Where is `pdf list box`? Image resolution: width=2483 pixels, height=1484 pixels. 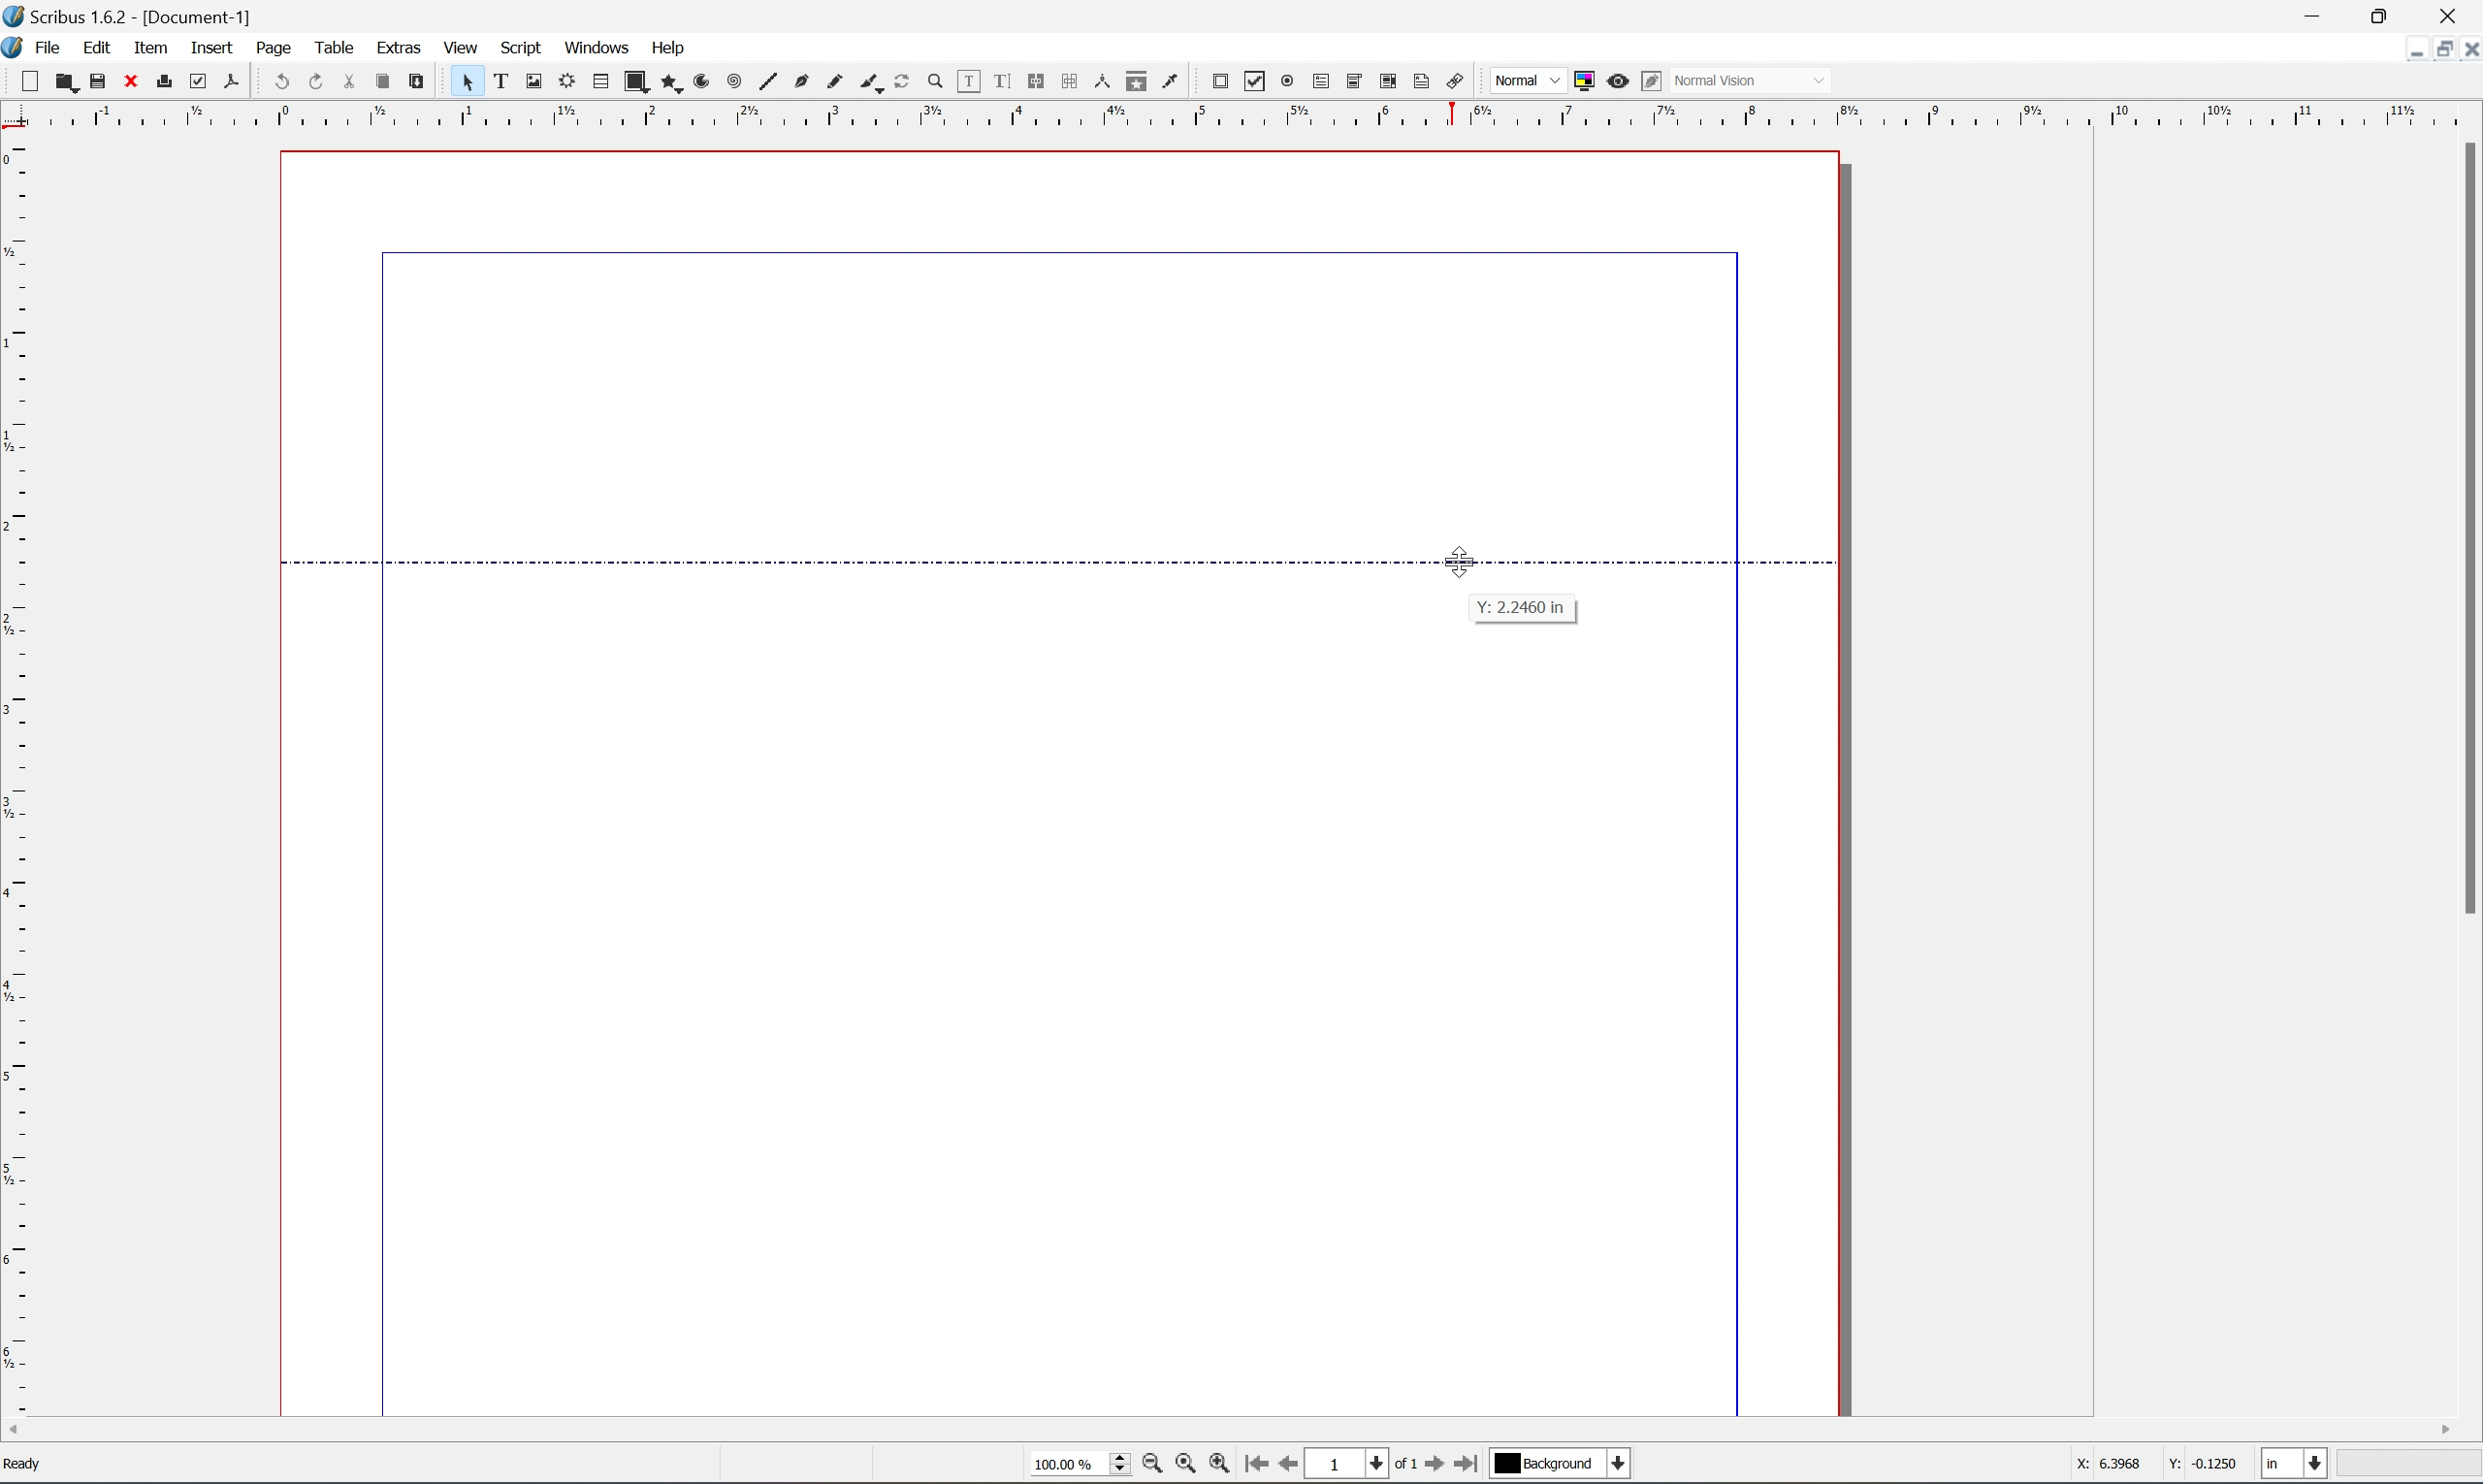 pdf list box is located at coordinates (1391, 82).